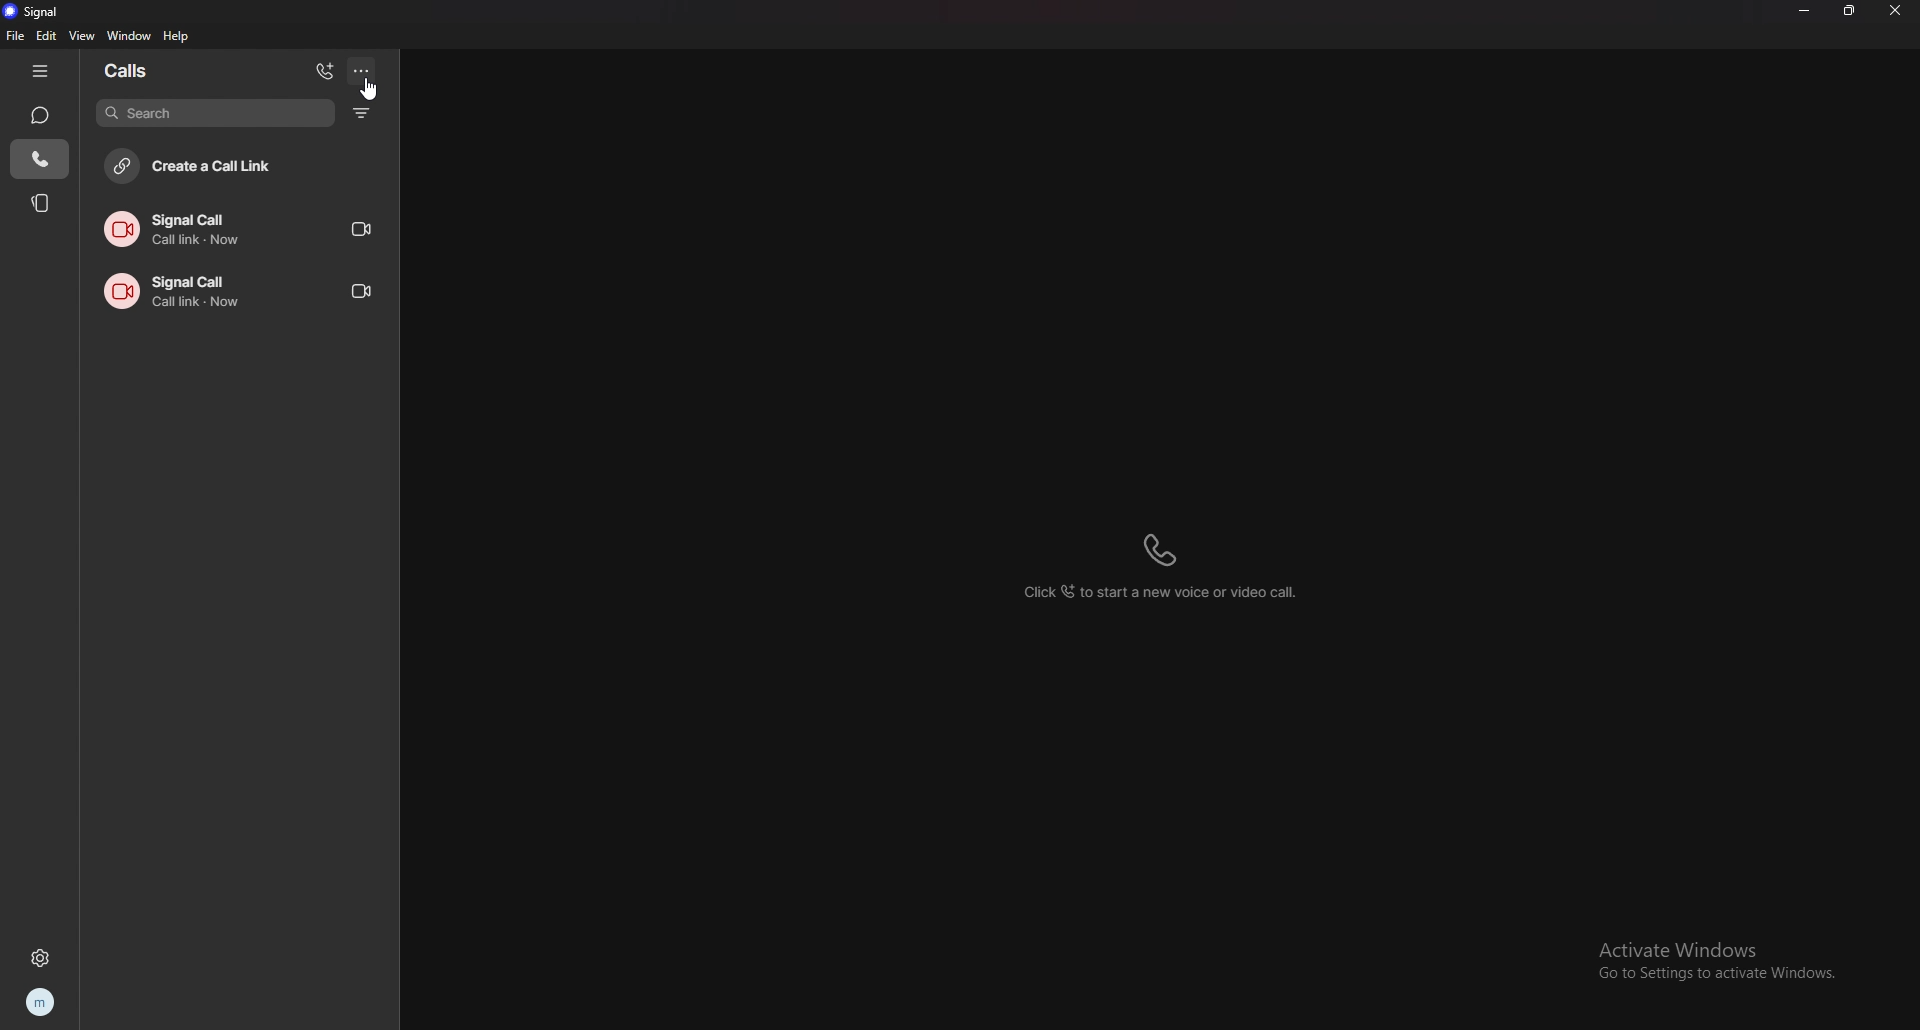 The image size is (1920, 1030). Describe the element at coordinates (363, 112) in the screenshot. I see `filter` at that location.